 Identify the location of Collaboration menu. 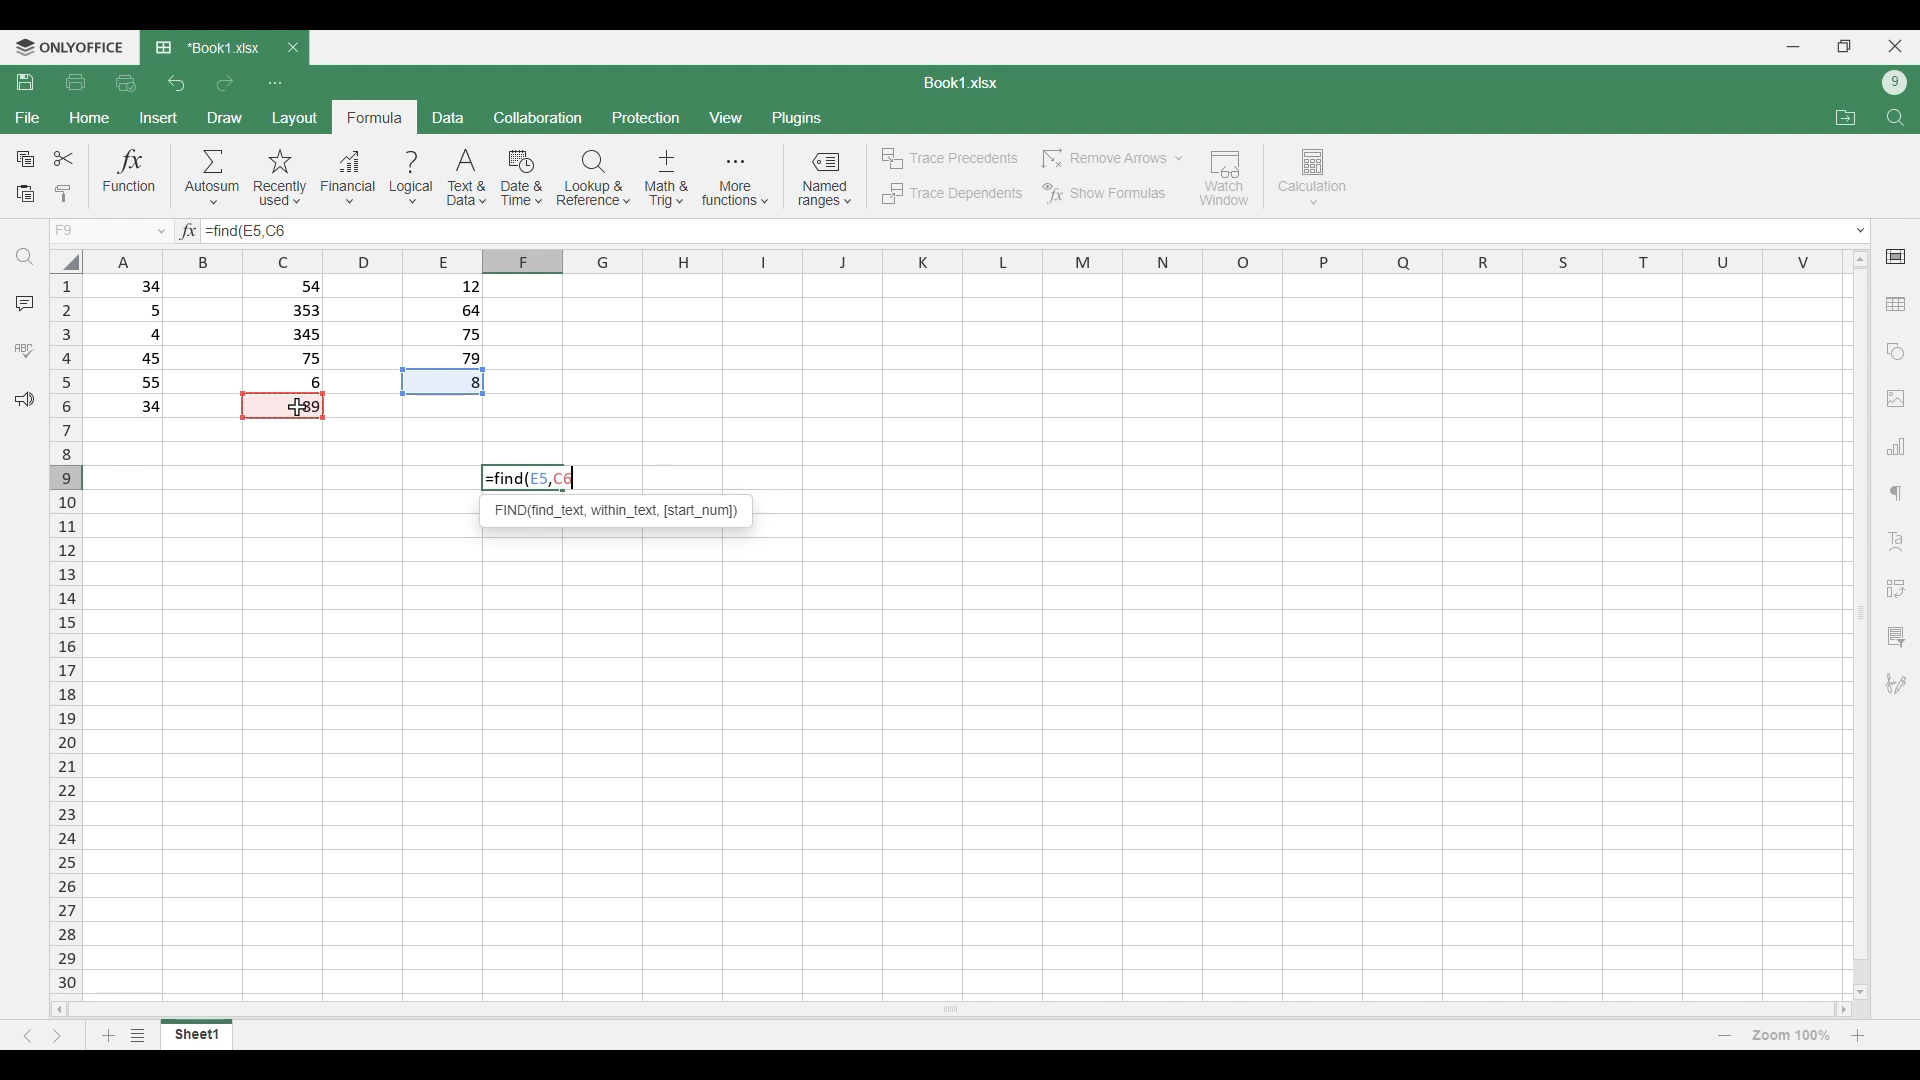
(539, 117).